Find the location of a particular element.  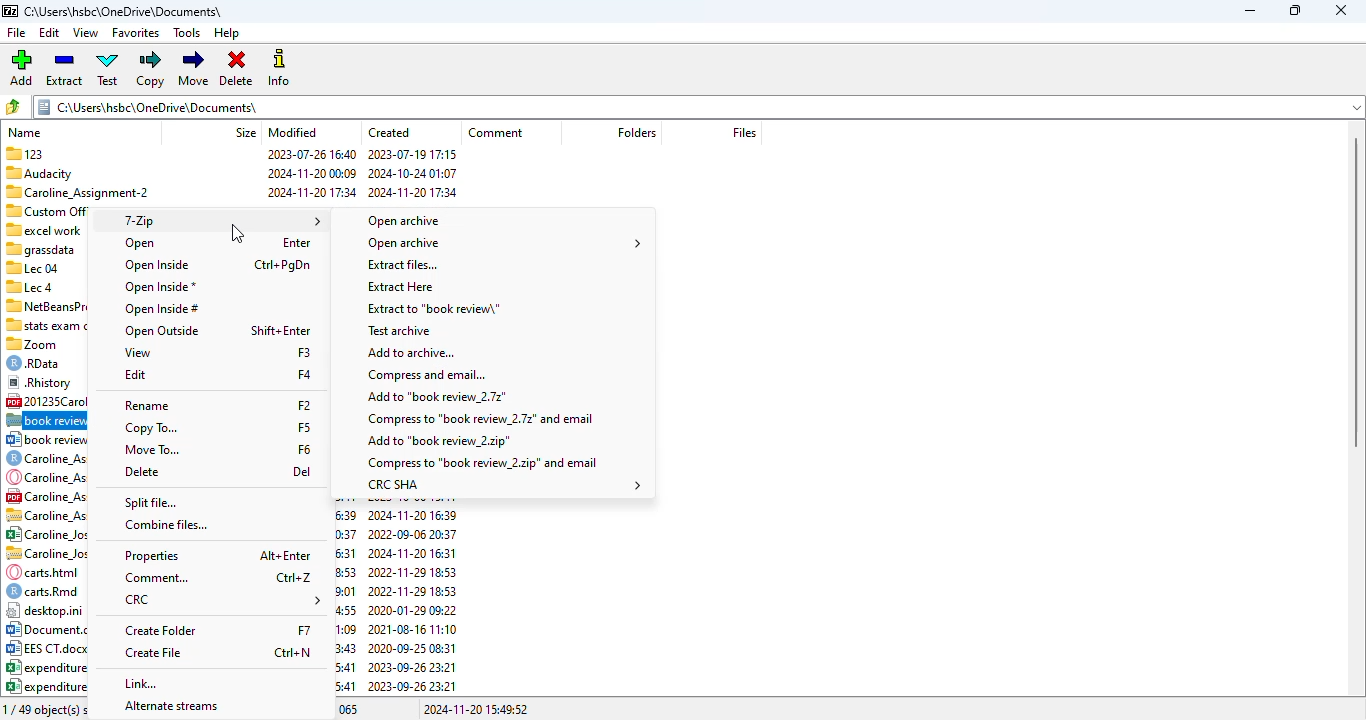

cursor is located at coordinates (236, 233).